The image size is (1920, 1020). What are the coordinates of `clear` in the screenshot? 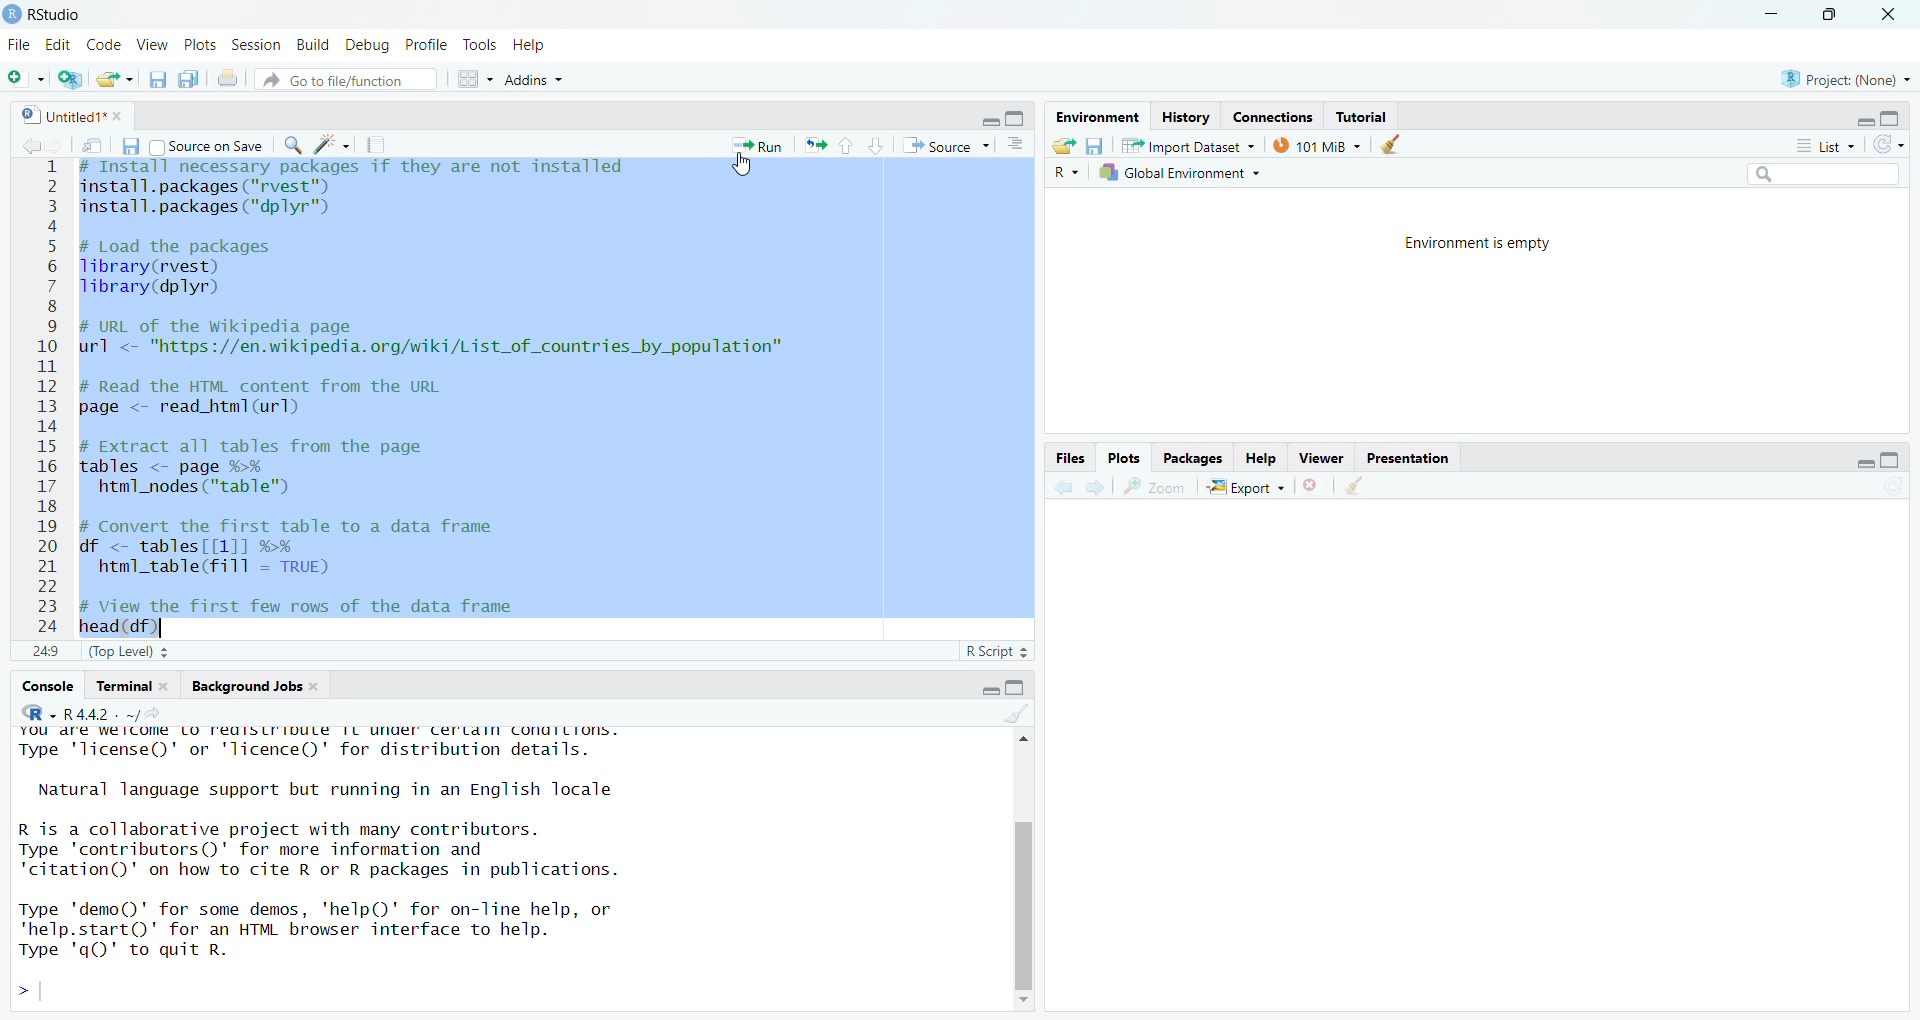 It's located at (1017, 713).